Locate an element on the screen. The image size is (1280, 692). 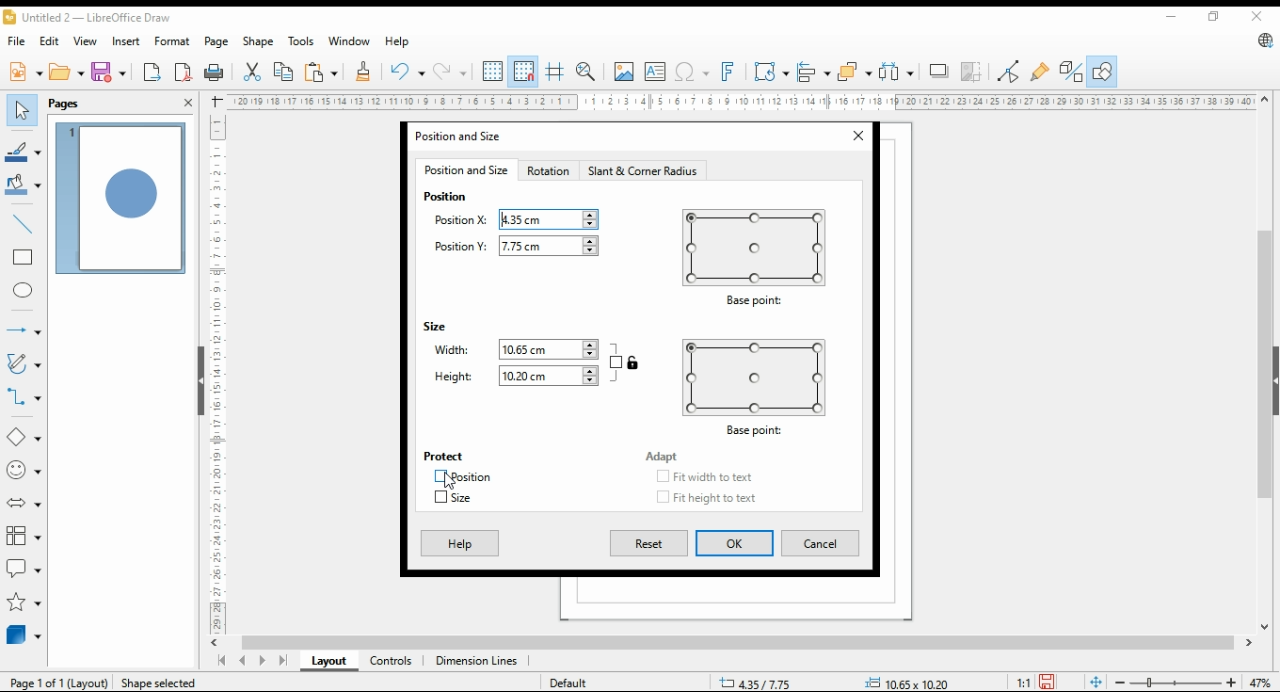
lines and arrows is located at coordinates (23, 329).